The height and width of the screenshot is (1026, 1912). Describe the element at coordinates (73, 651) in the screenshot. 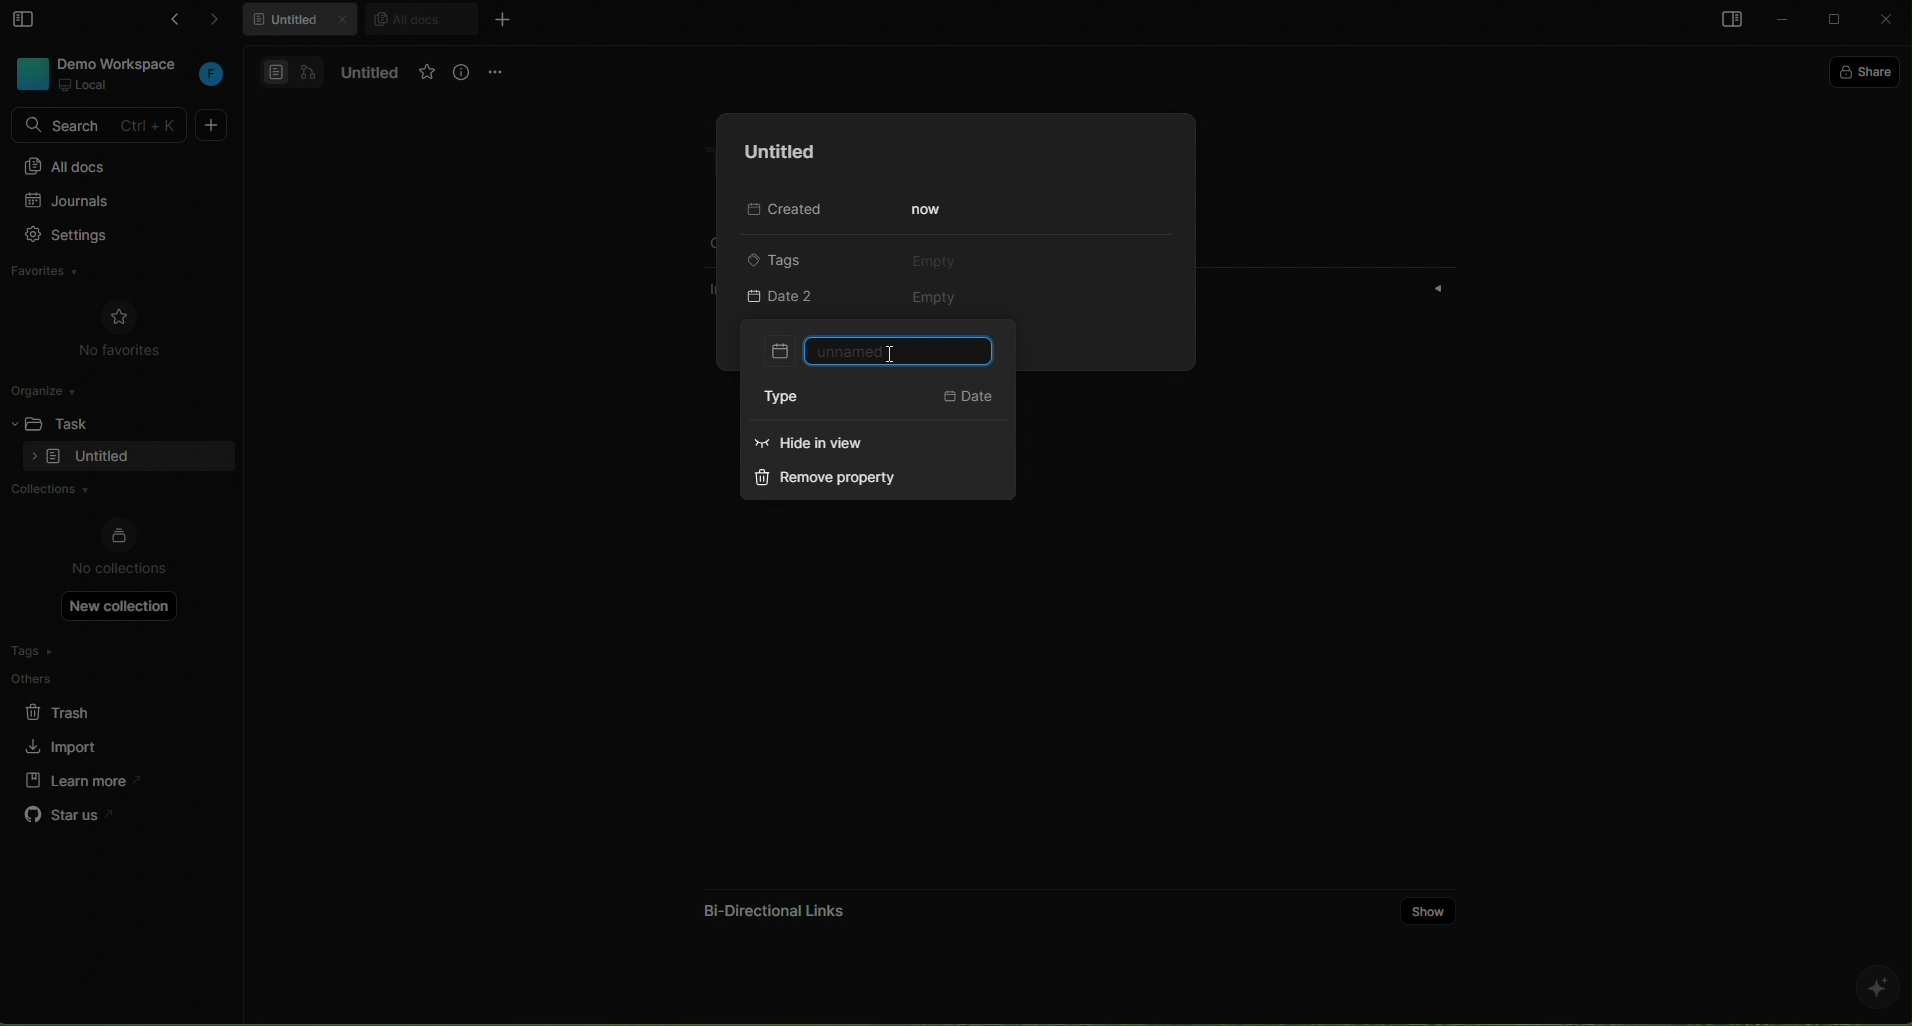

I see `tags` at that location.